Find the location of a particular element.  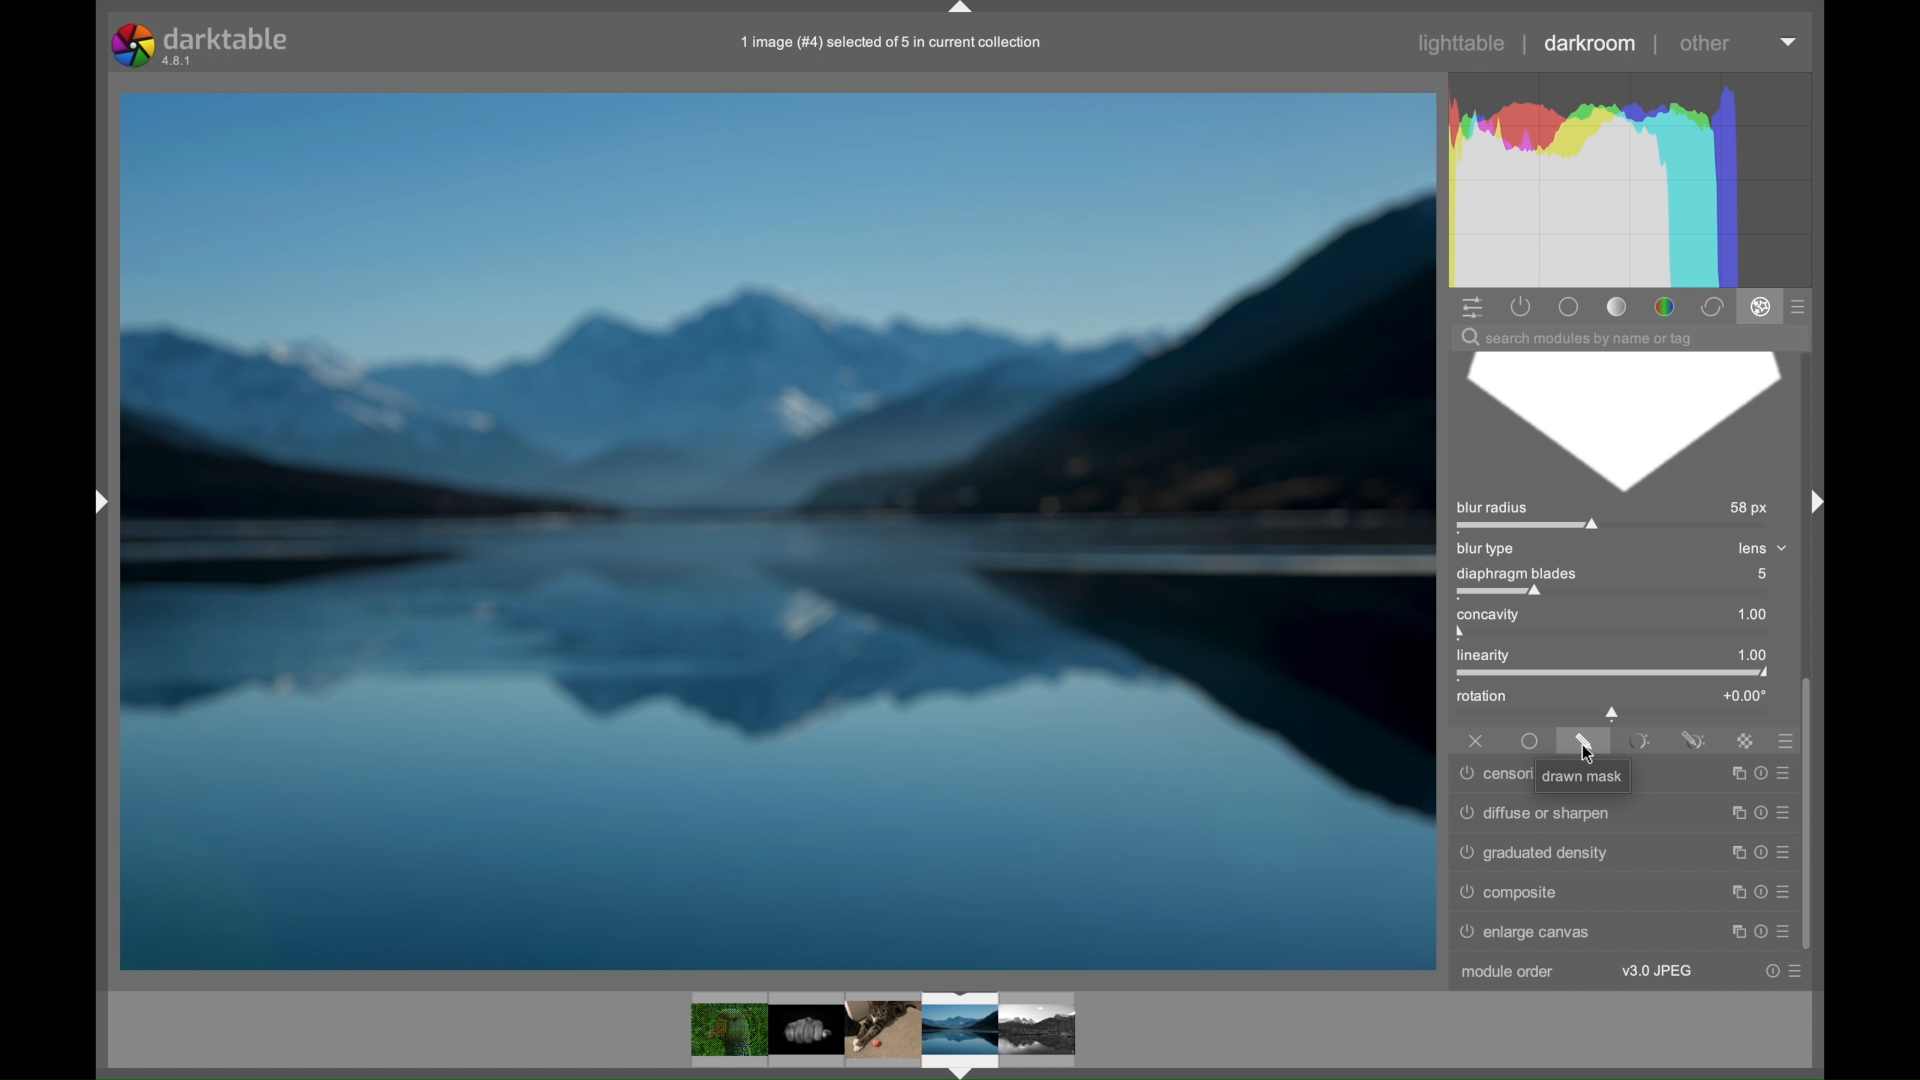

tone is located at coordinates (1616, 306).